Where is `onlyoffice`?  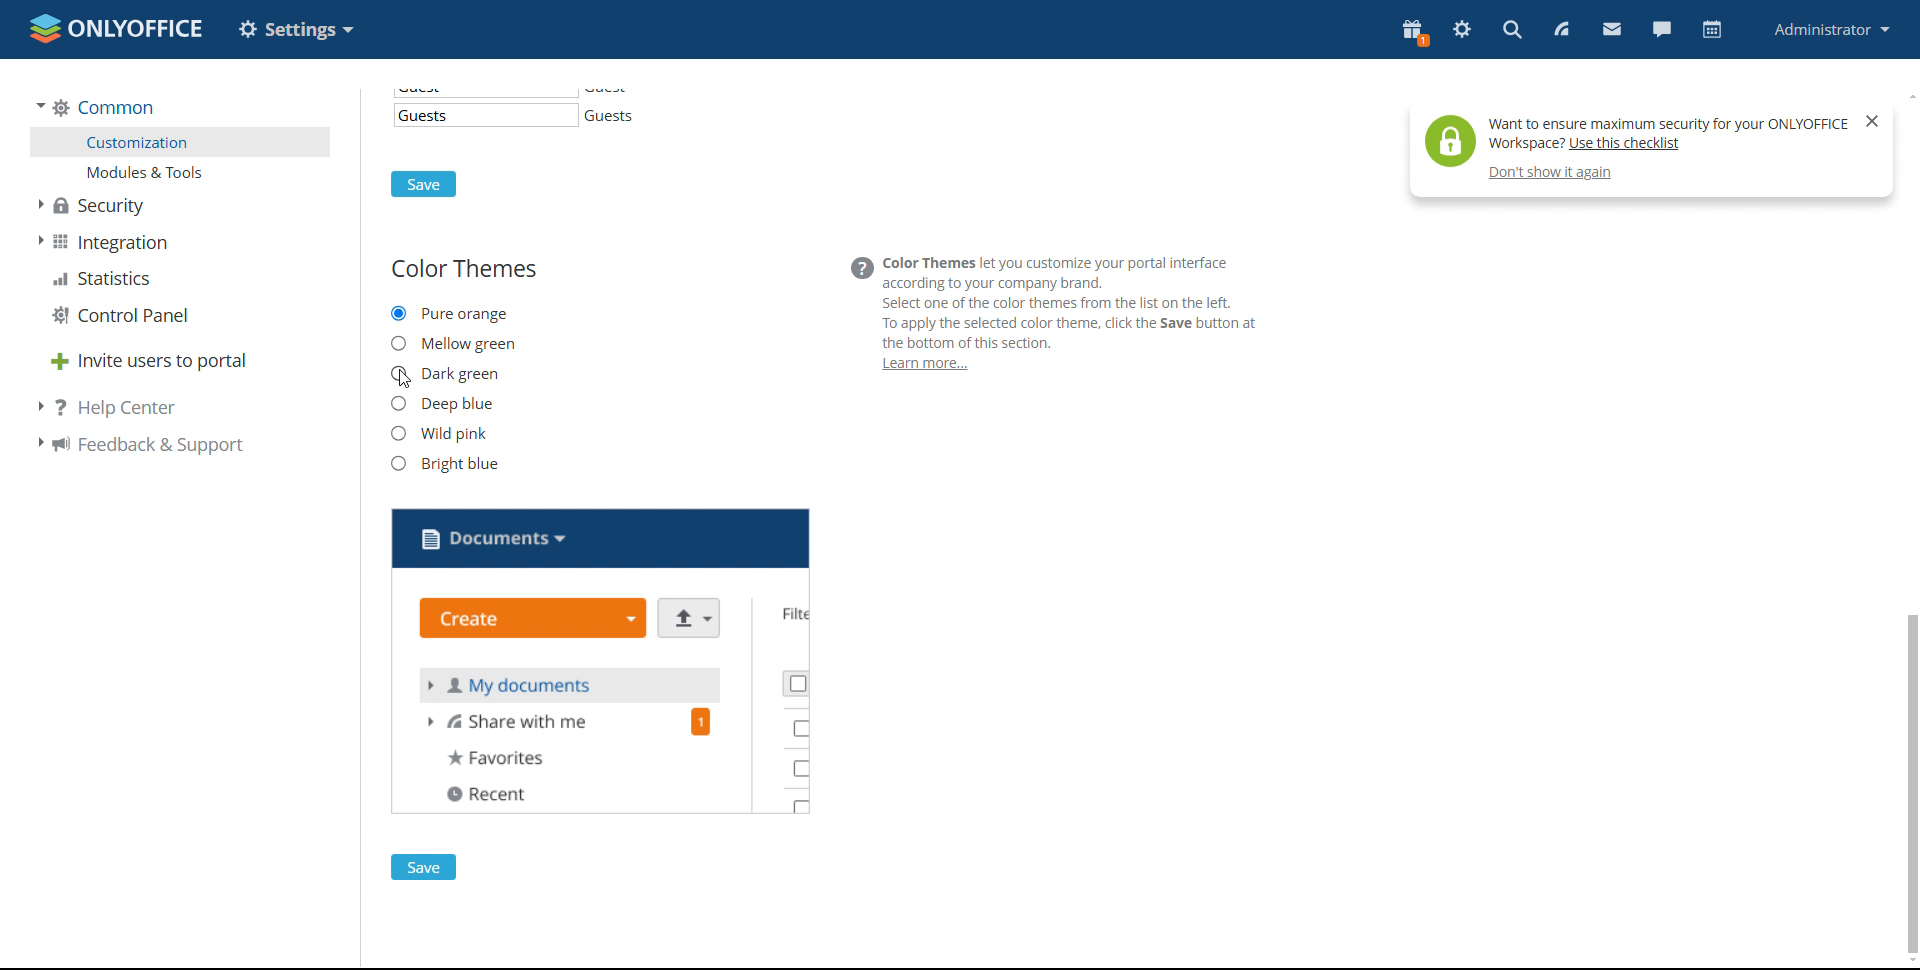
onlyoffice is located at coordinates (142, 32).